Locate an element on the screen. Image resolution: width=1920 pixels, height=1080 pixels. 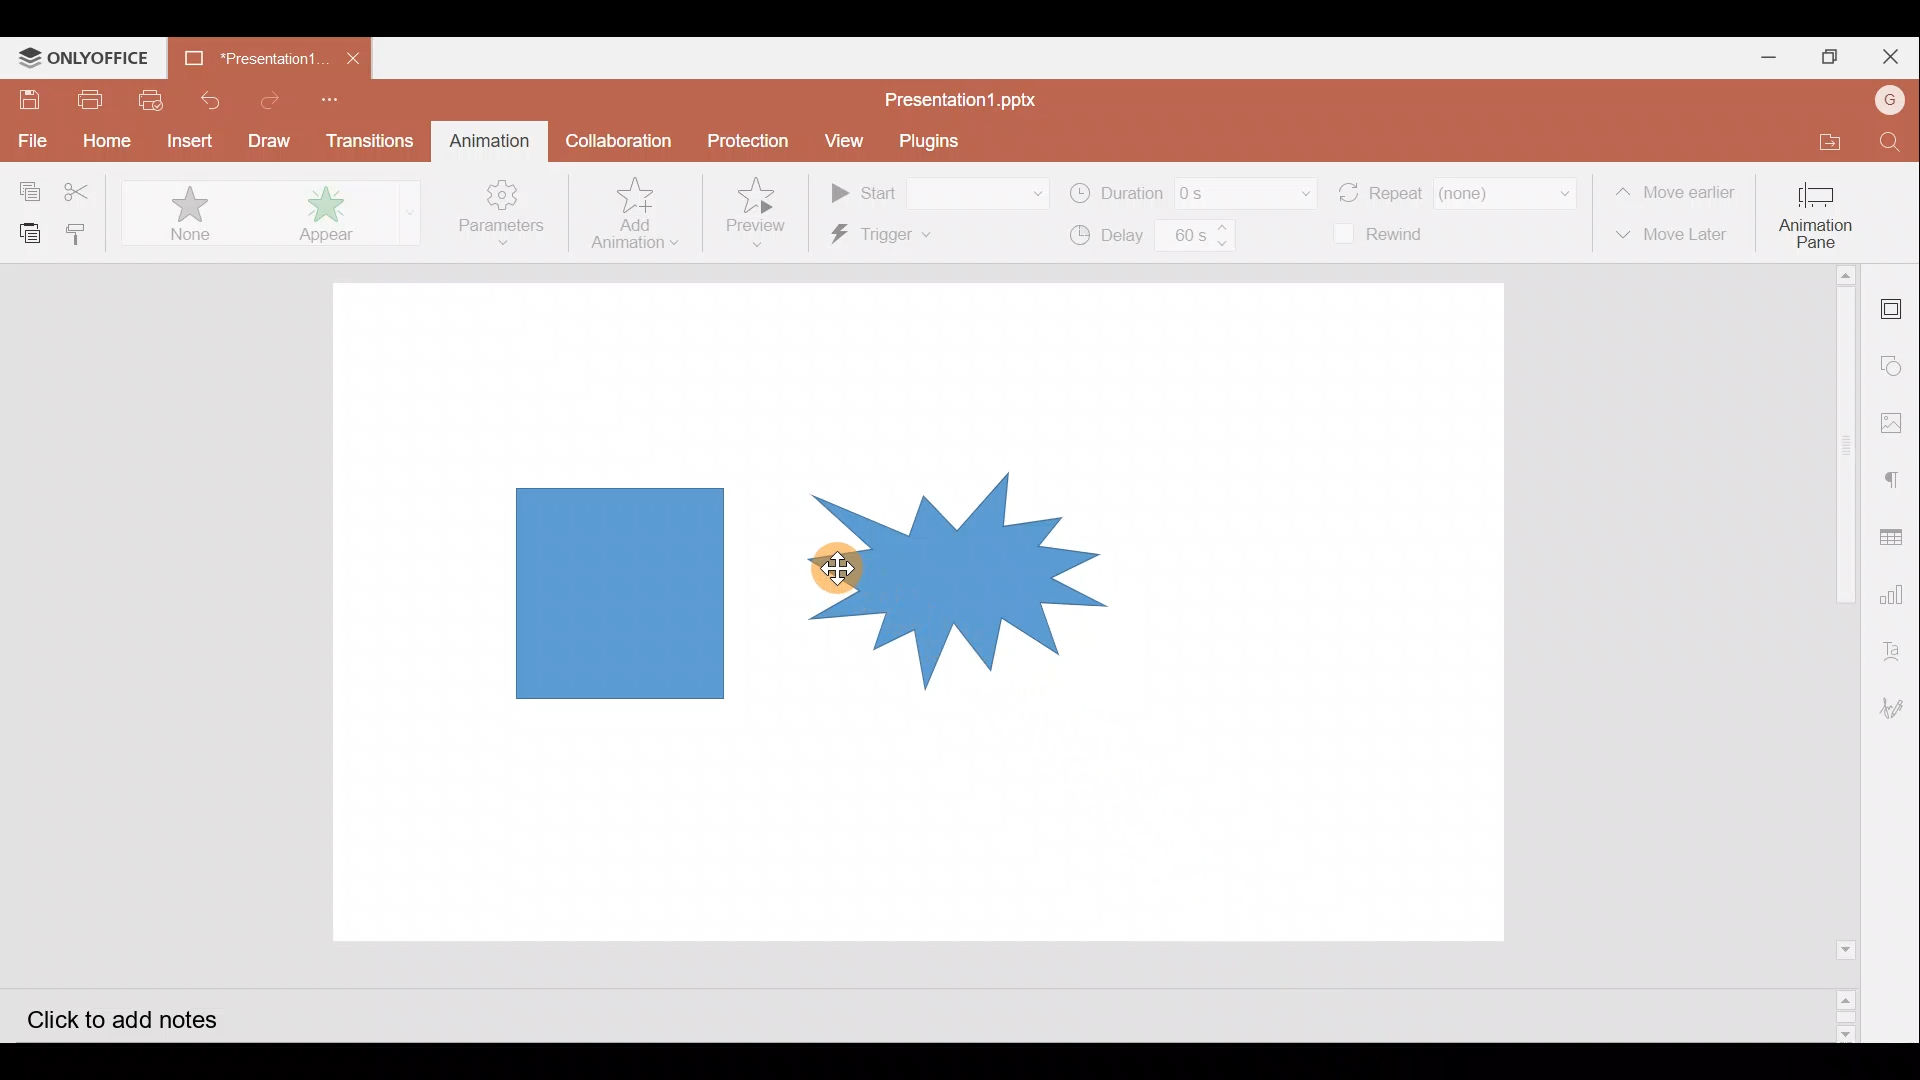
Image settings is located at coordinates (1897, 429).